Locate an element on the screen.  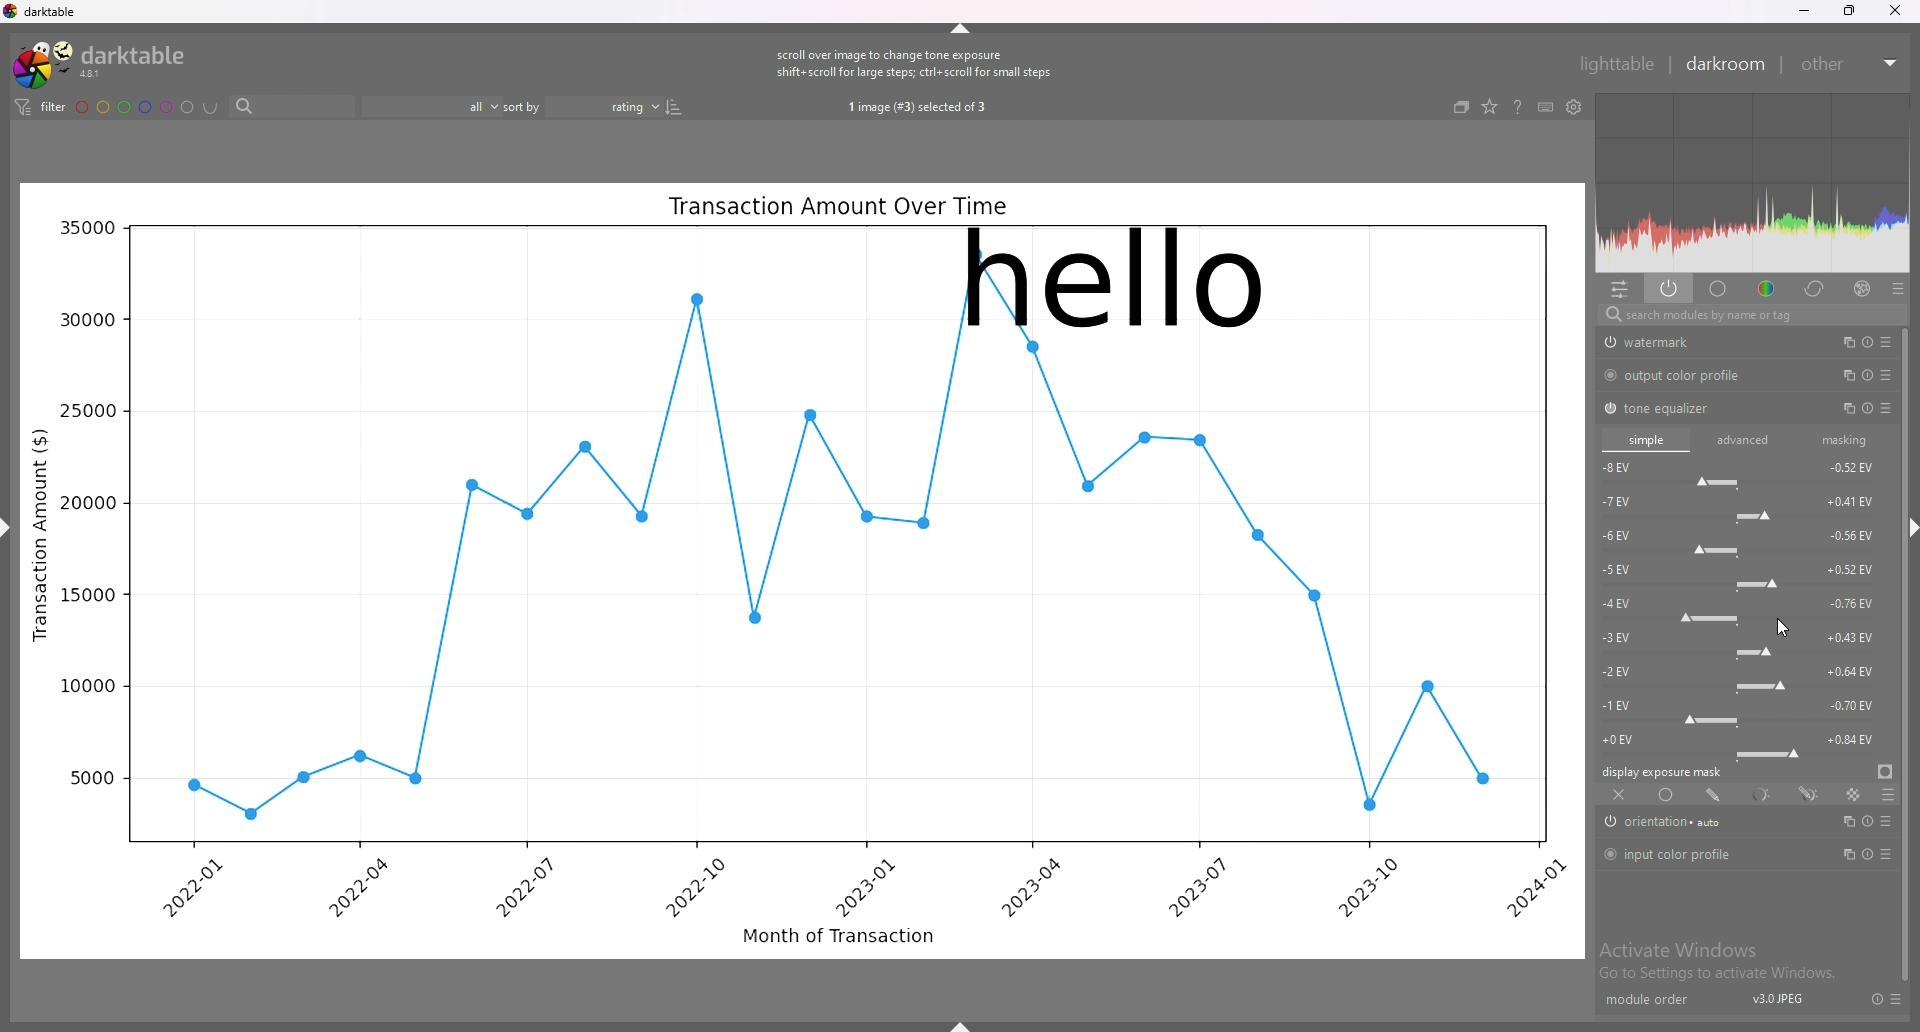
heat map is located at coordinates (1753, 182).